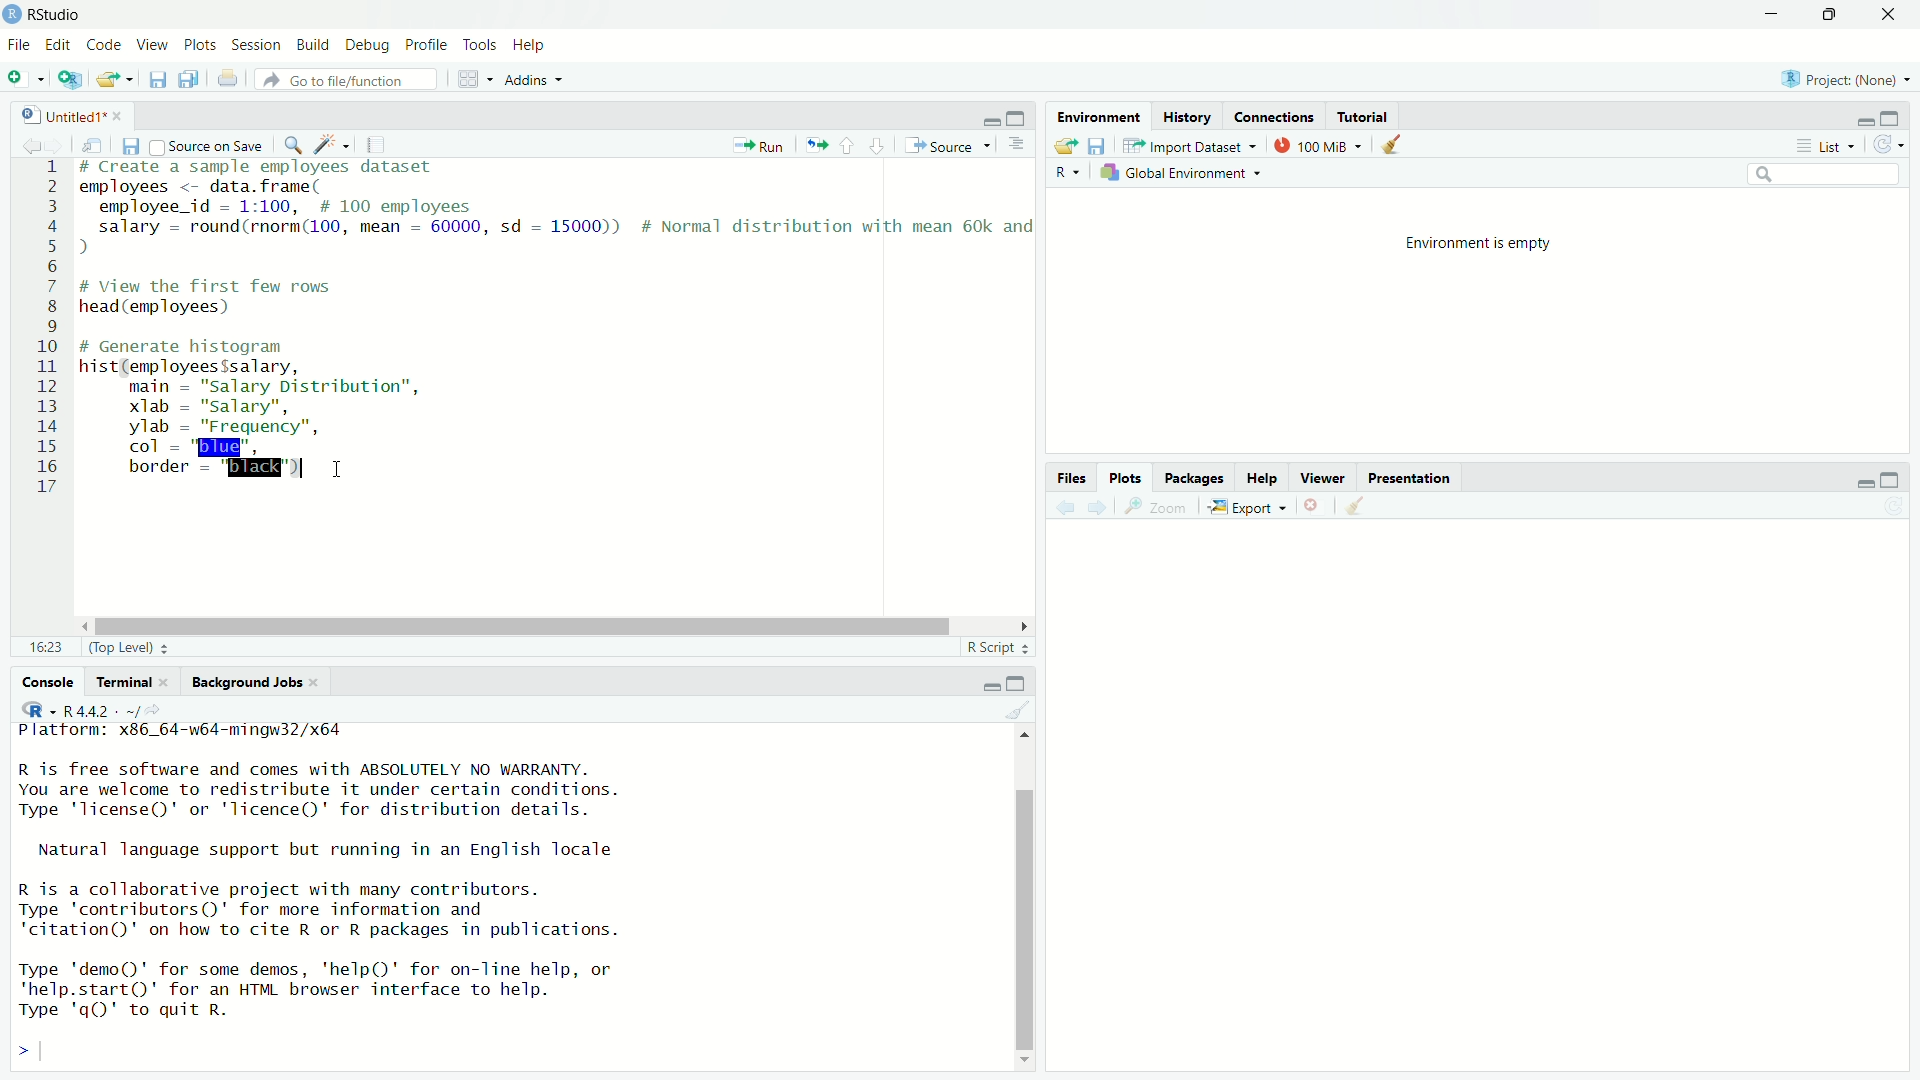 The image size is (1920, 1080). I want to click on Maximise , so click(1890, 119).